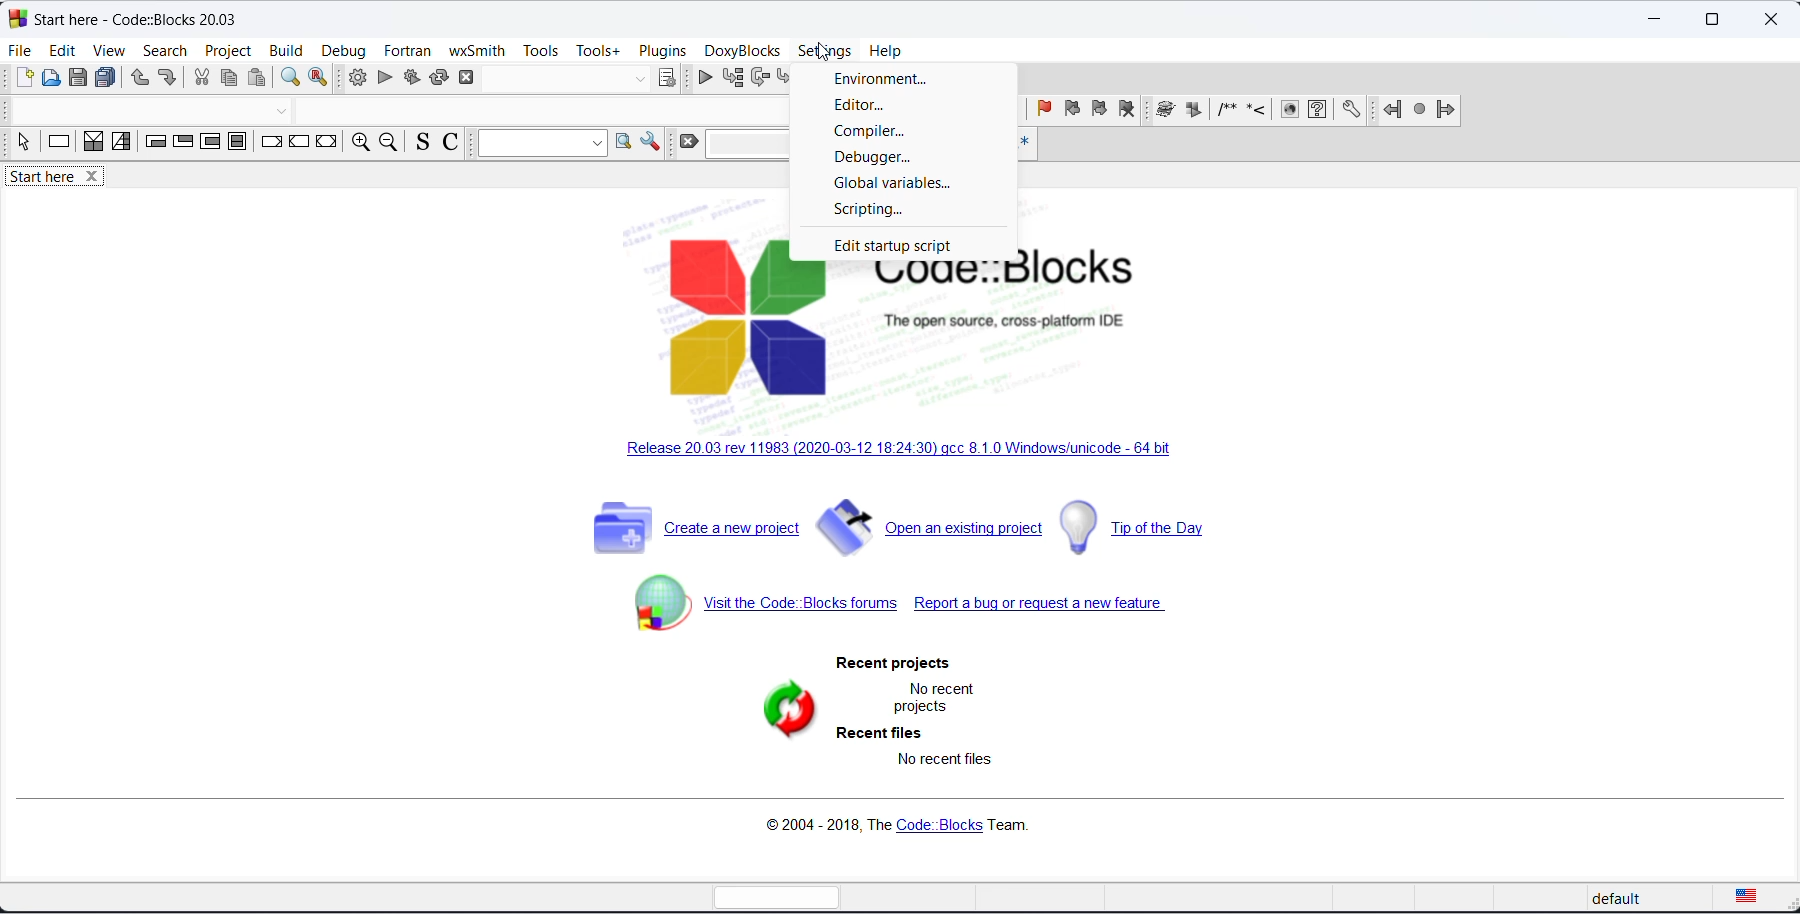  What do you see at coordinates (157, 142) in the screenshot?
I see `entry condition loop` at bounding box center [157, 142].